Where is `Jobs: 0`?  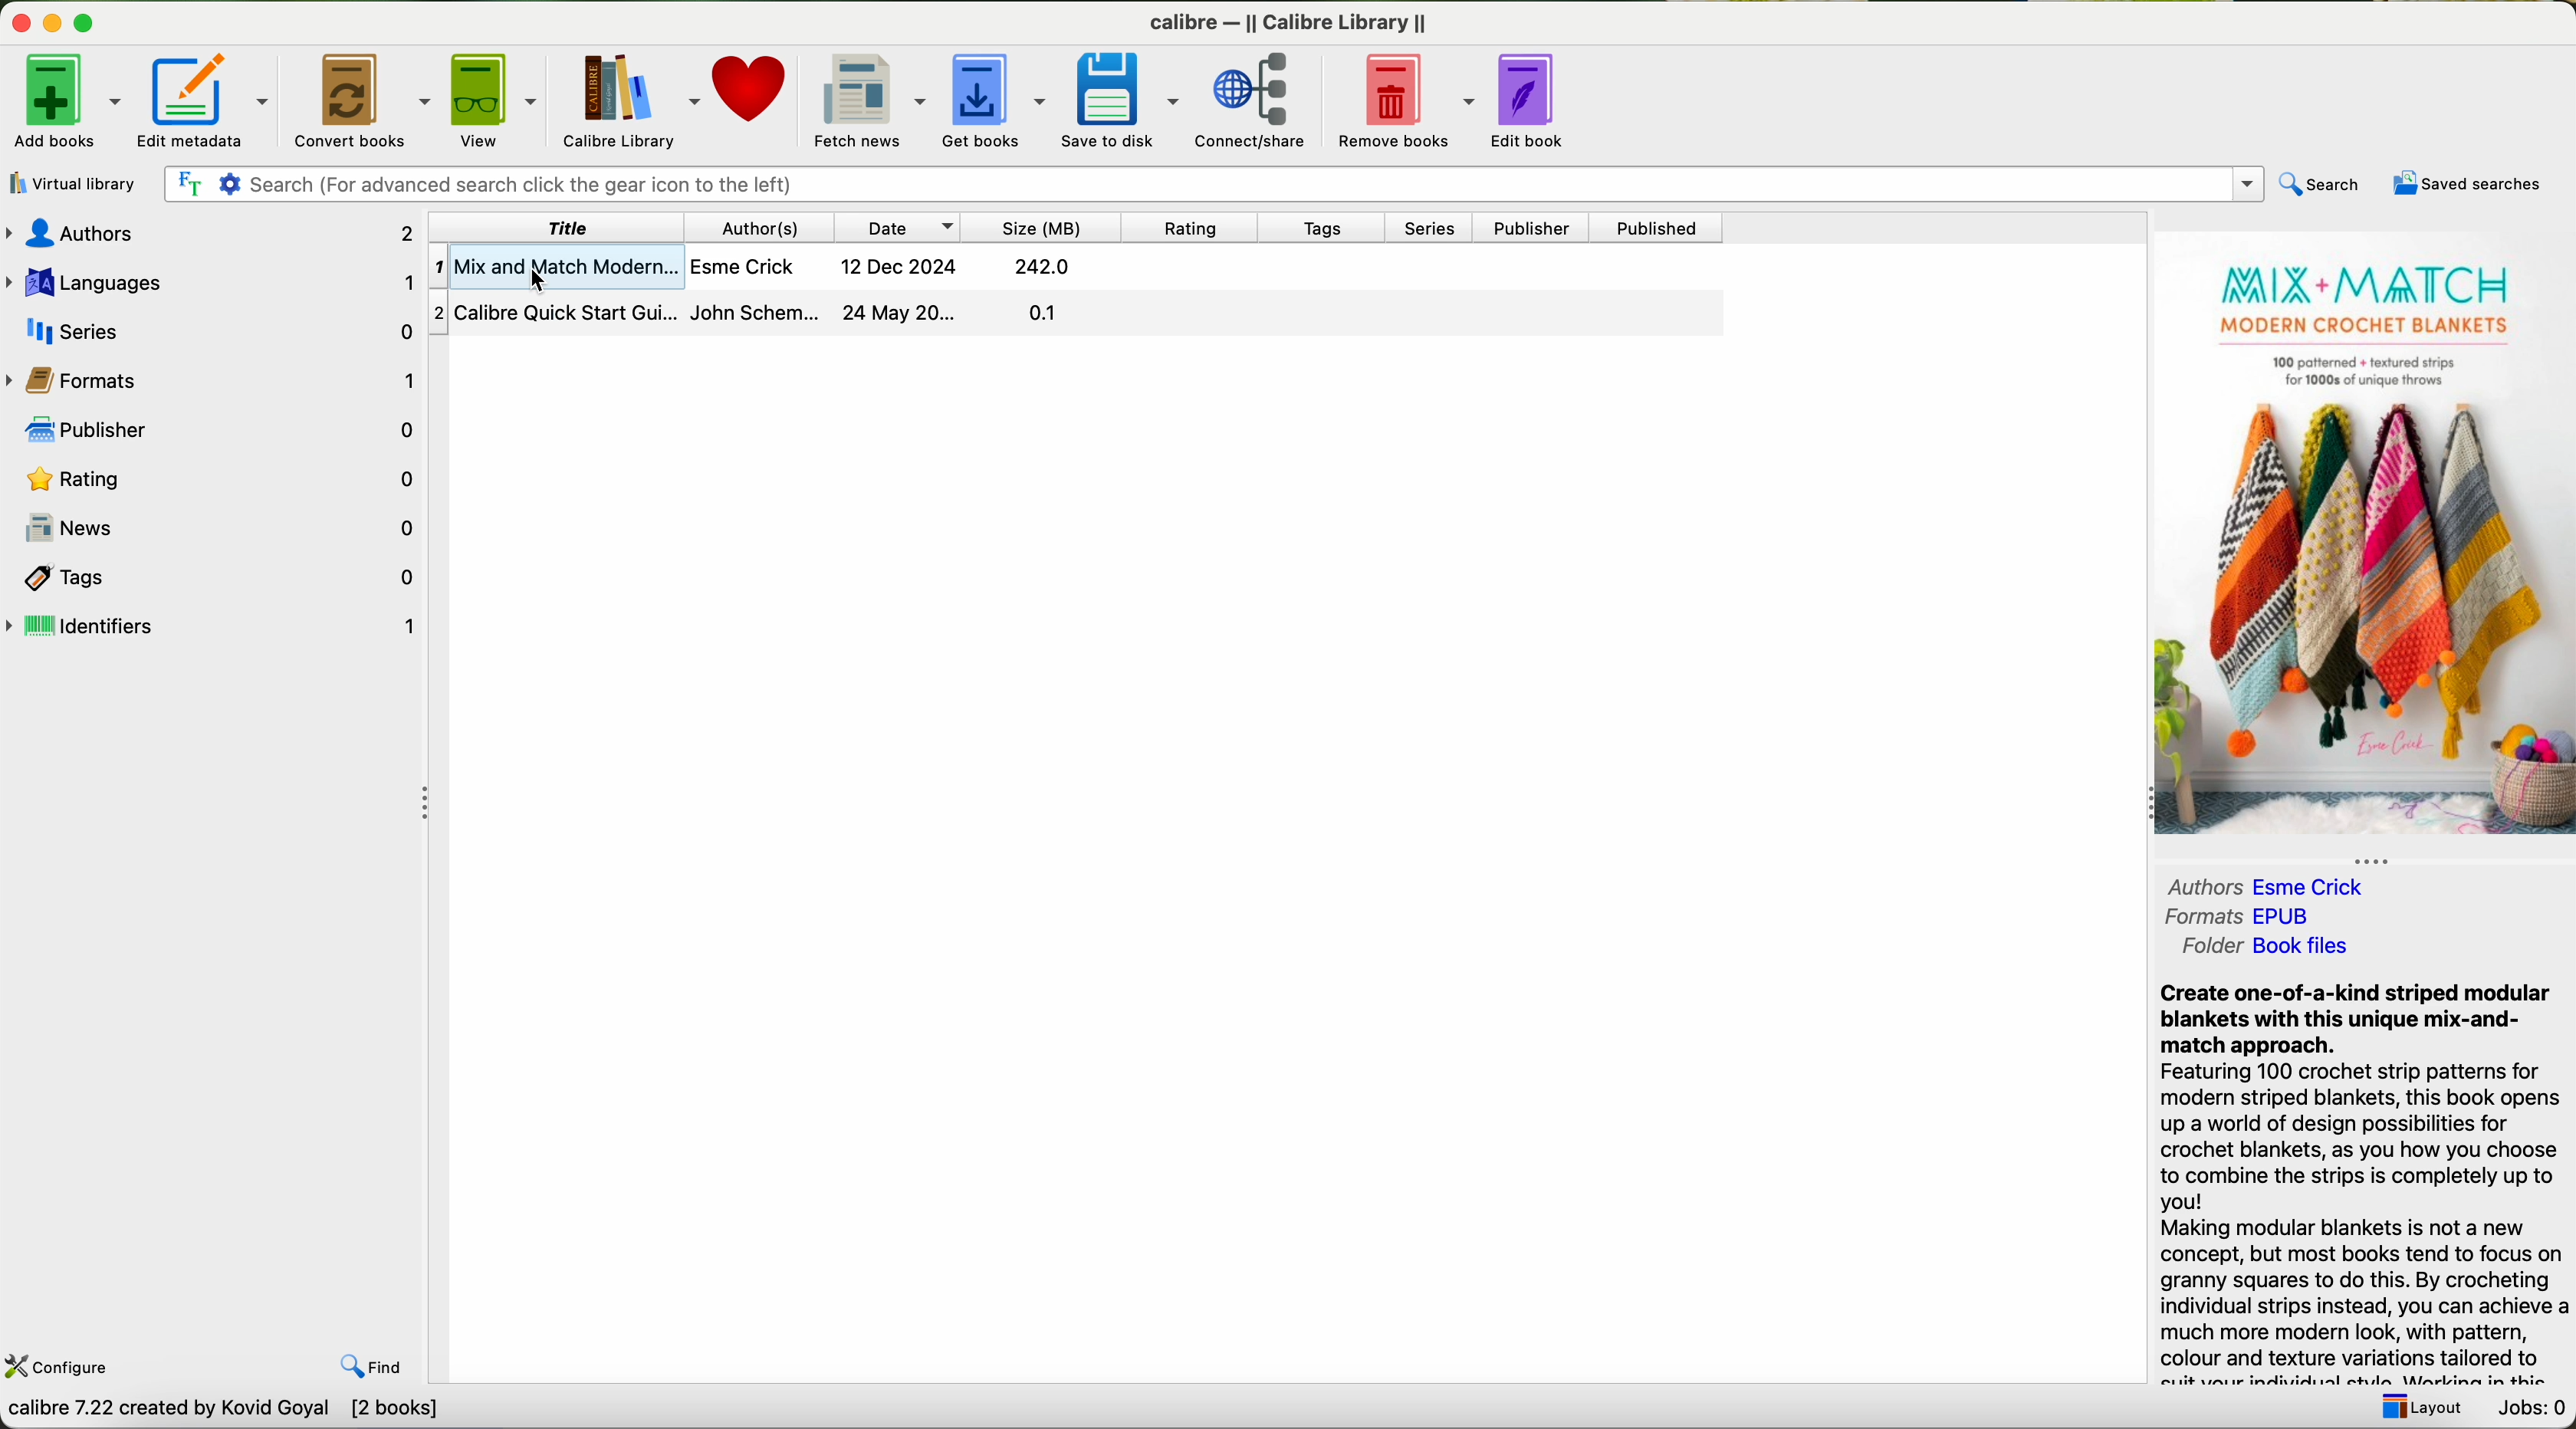 Jobs: 0 is located at coordinates (2529, 1408).